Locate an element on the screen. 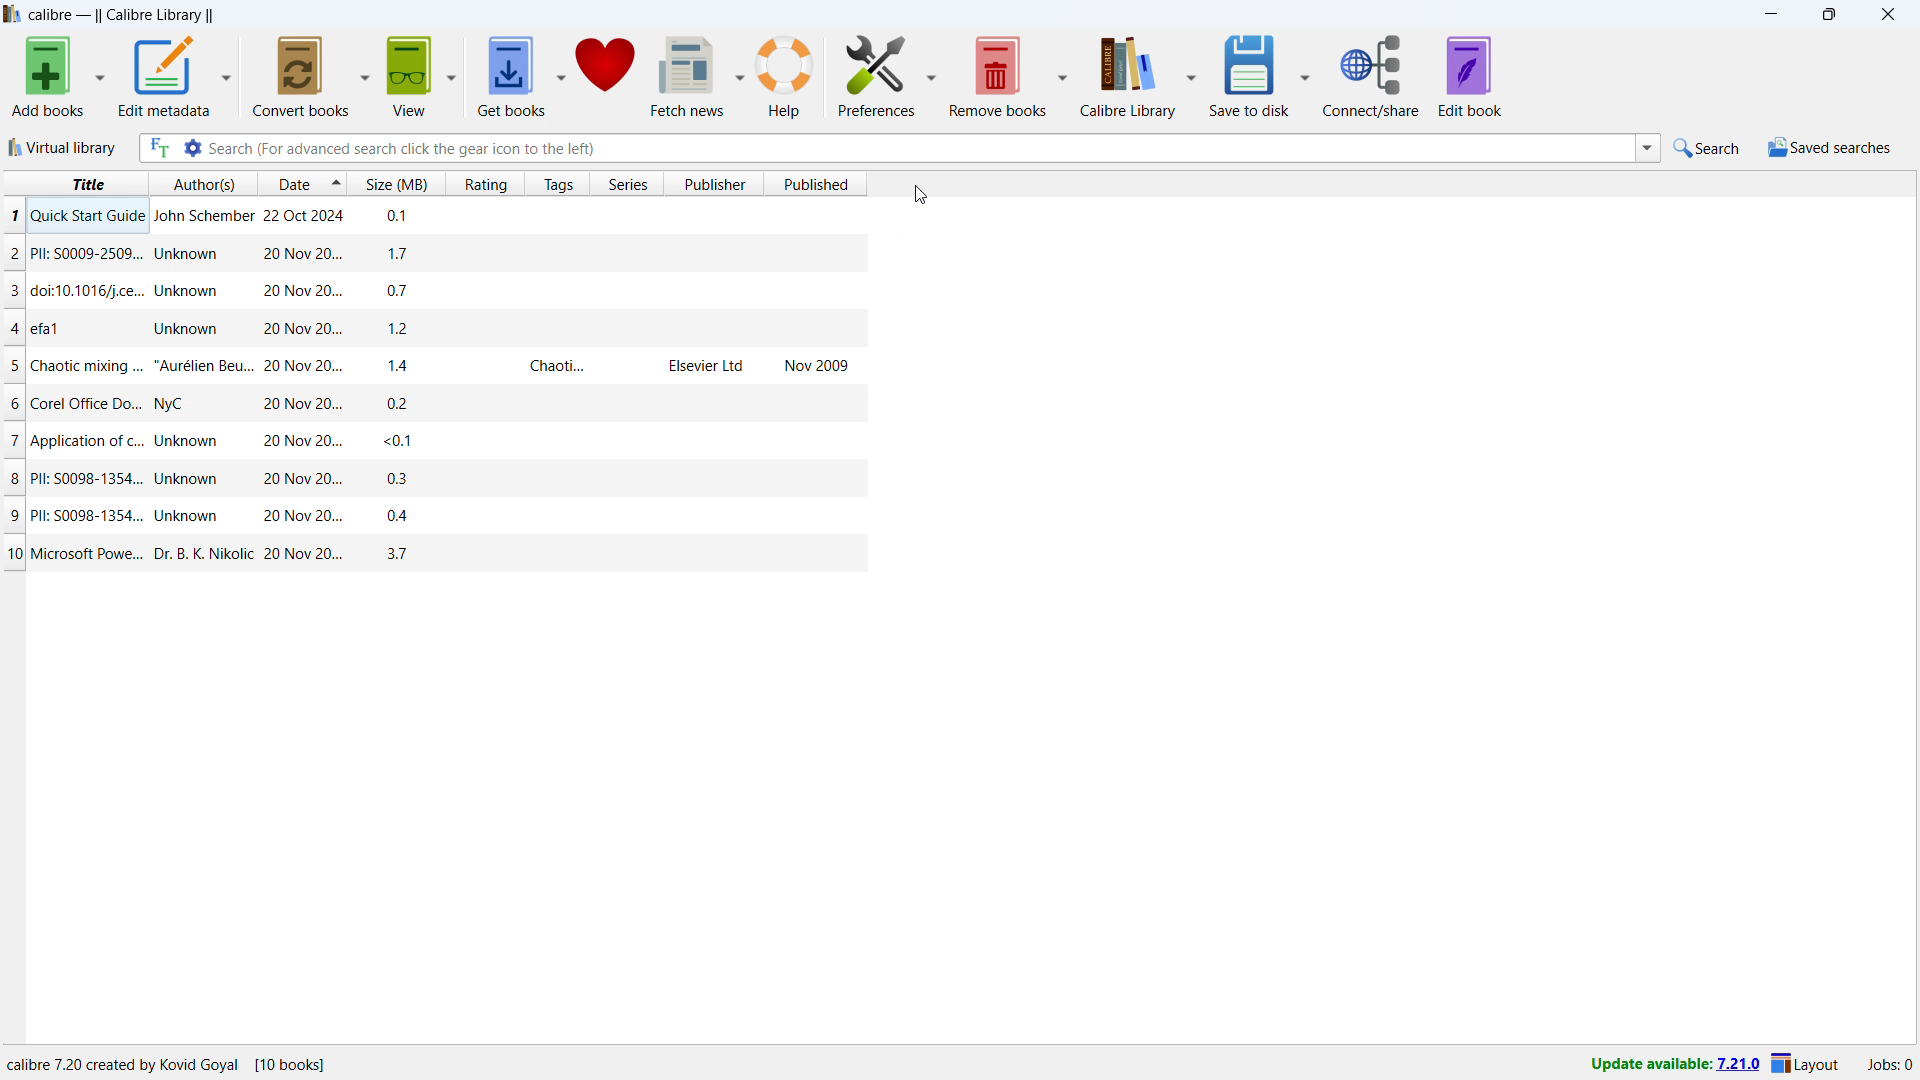  5 Chaotic mixing ... "Aurélien Beu... 20 Nov 20... 14 Chaoti... Elsevier Ltd Nov 2009 is located at coordinates (427, 362).